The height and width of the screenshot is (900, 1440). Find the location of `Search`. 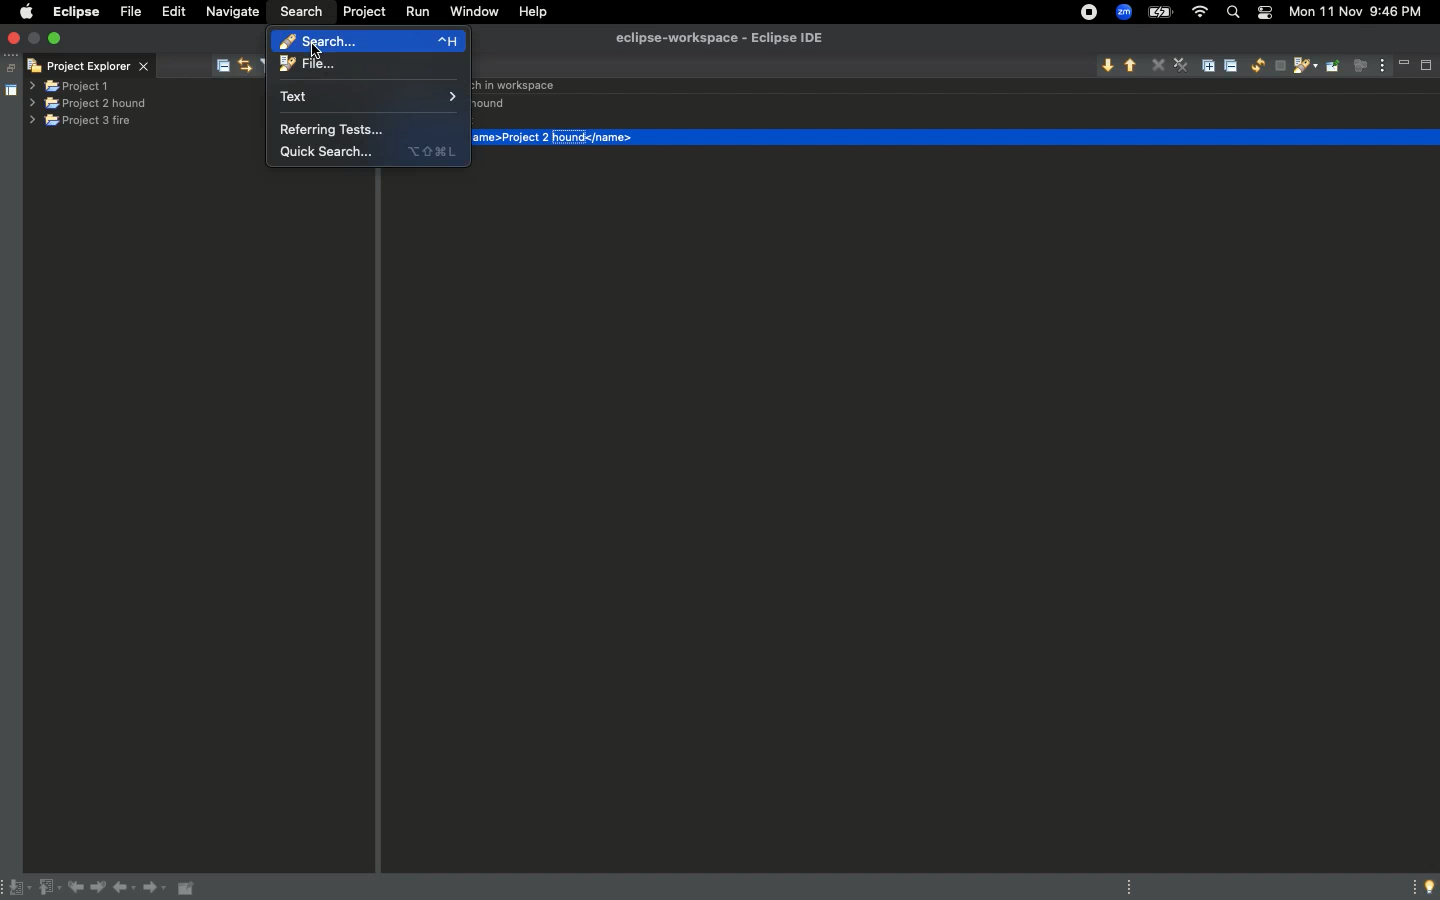

Search is located at coordinates (304, 10).